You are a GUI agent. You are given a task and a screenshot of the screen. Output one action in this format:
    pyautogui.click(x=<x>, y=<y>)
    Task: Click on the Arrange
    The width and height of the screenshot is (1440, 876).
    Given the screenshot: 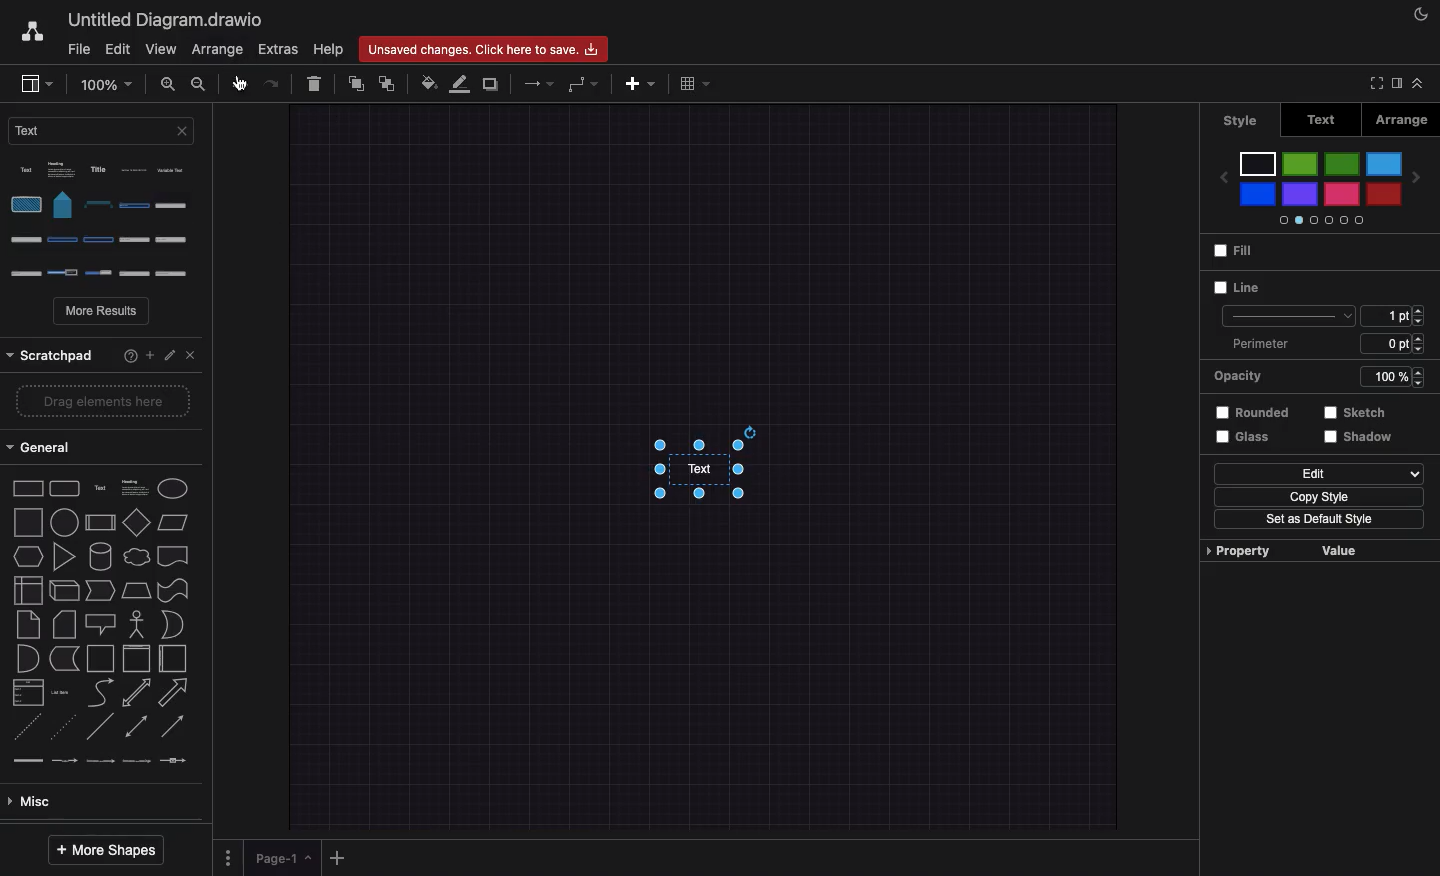 What is the action you would take?
    pyautogui.click(x=1398, y=120)
    